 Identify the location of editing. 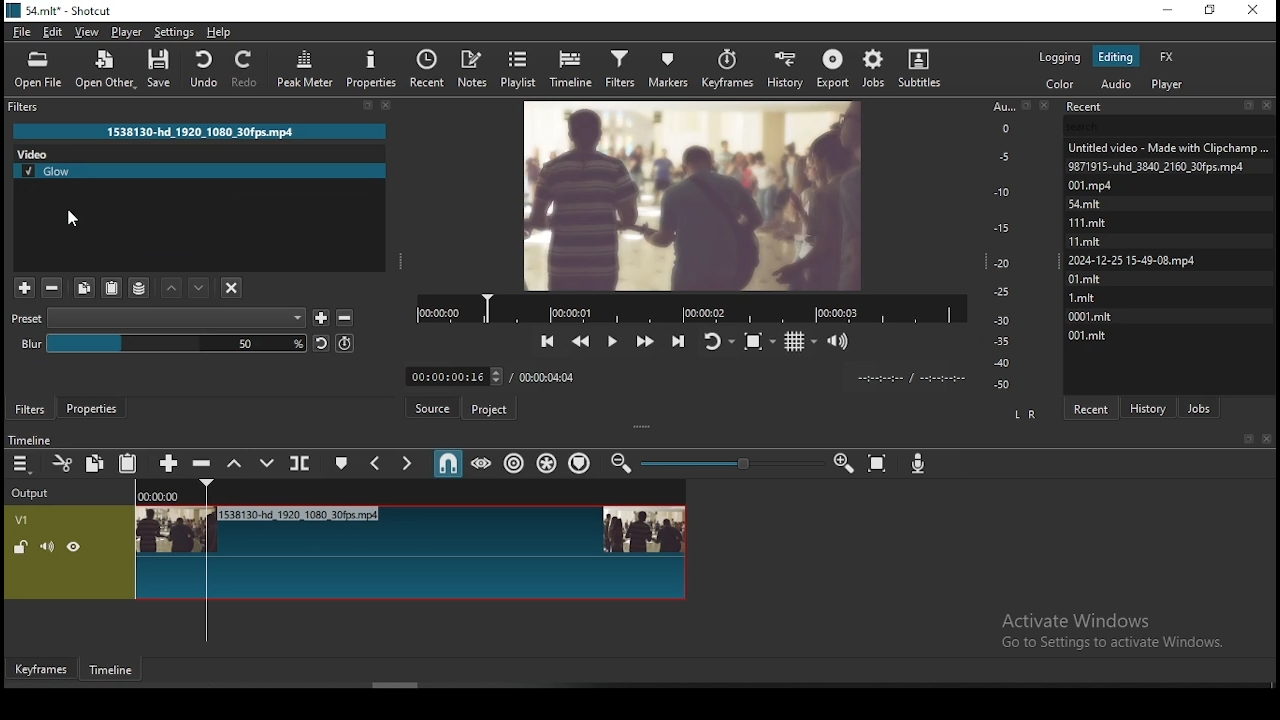
(1115, 56).